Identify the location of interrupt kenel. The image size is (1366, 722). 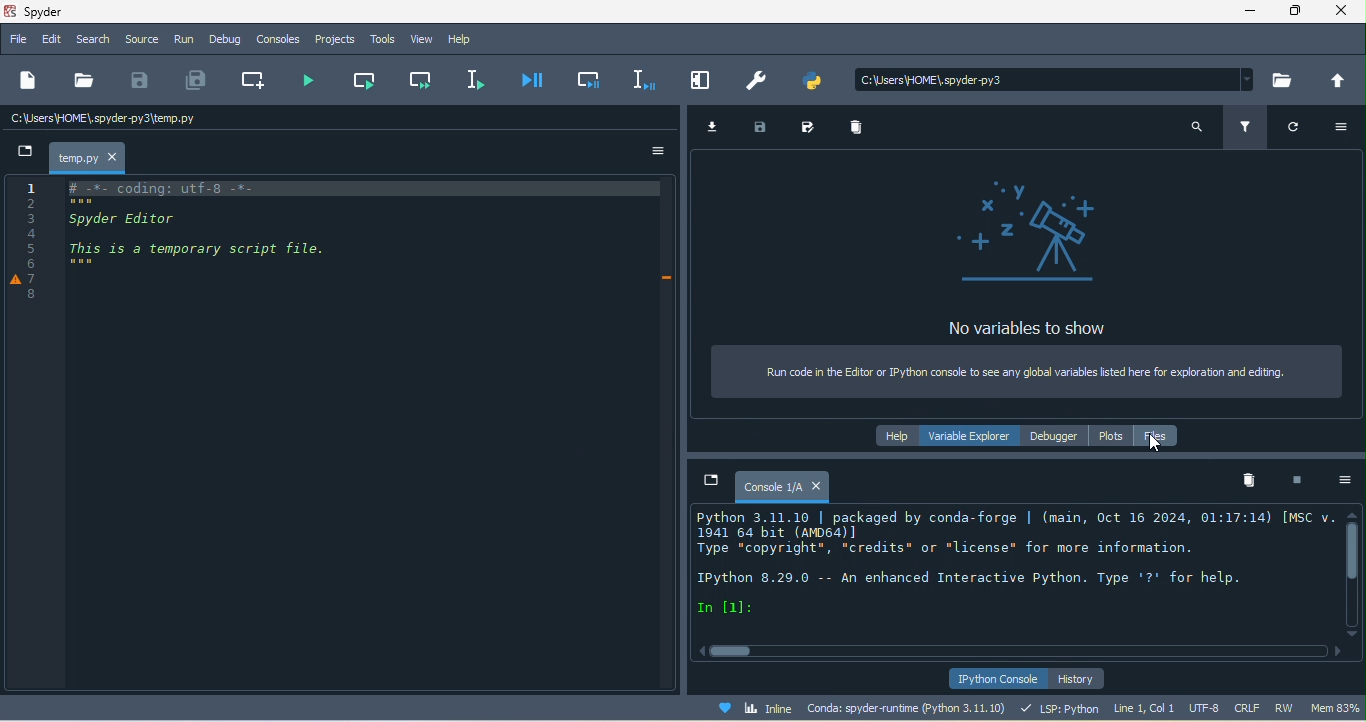
(1298, 480).